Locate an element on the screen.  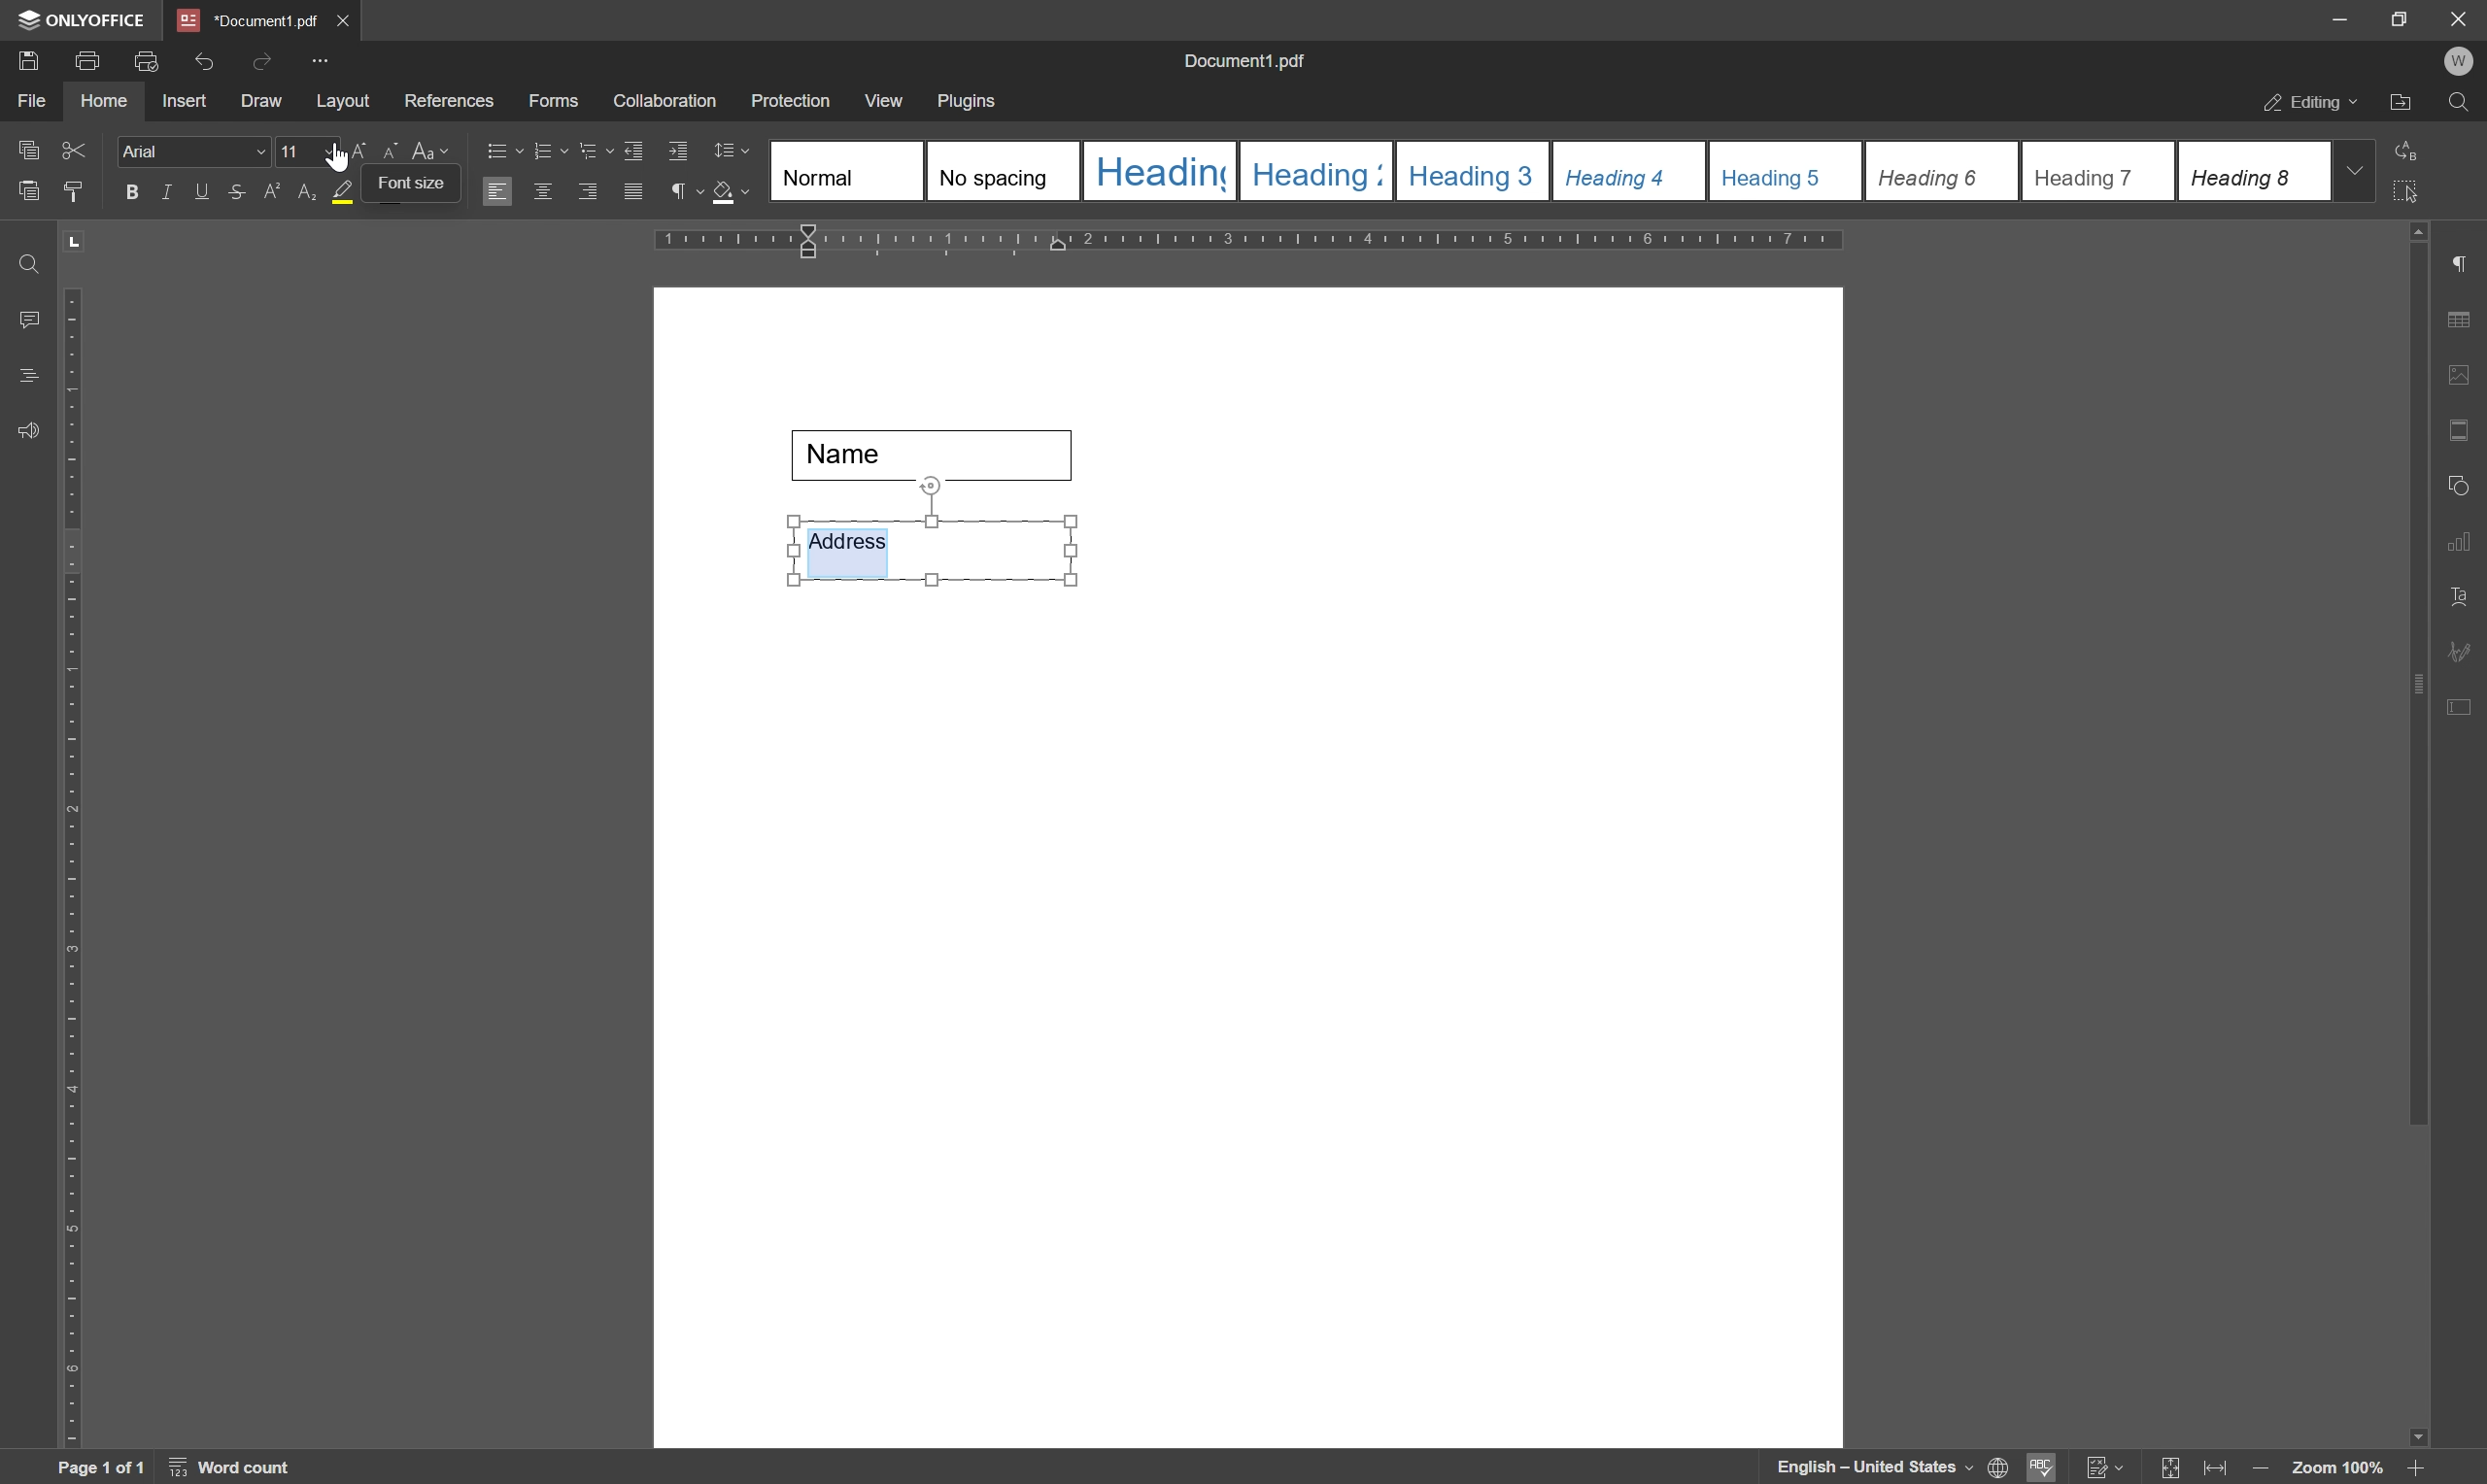
*document1.pdf is located at coordinates (247, 20).